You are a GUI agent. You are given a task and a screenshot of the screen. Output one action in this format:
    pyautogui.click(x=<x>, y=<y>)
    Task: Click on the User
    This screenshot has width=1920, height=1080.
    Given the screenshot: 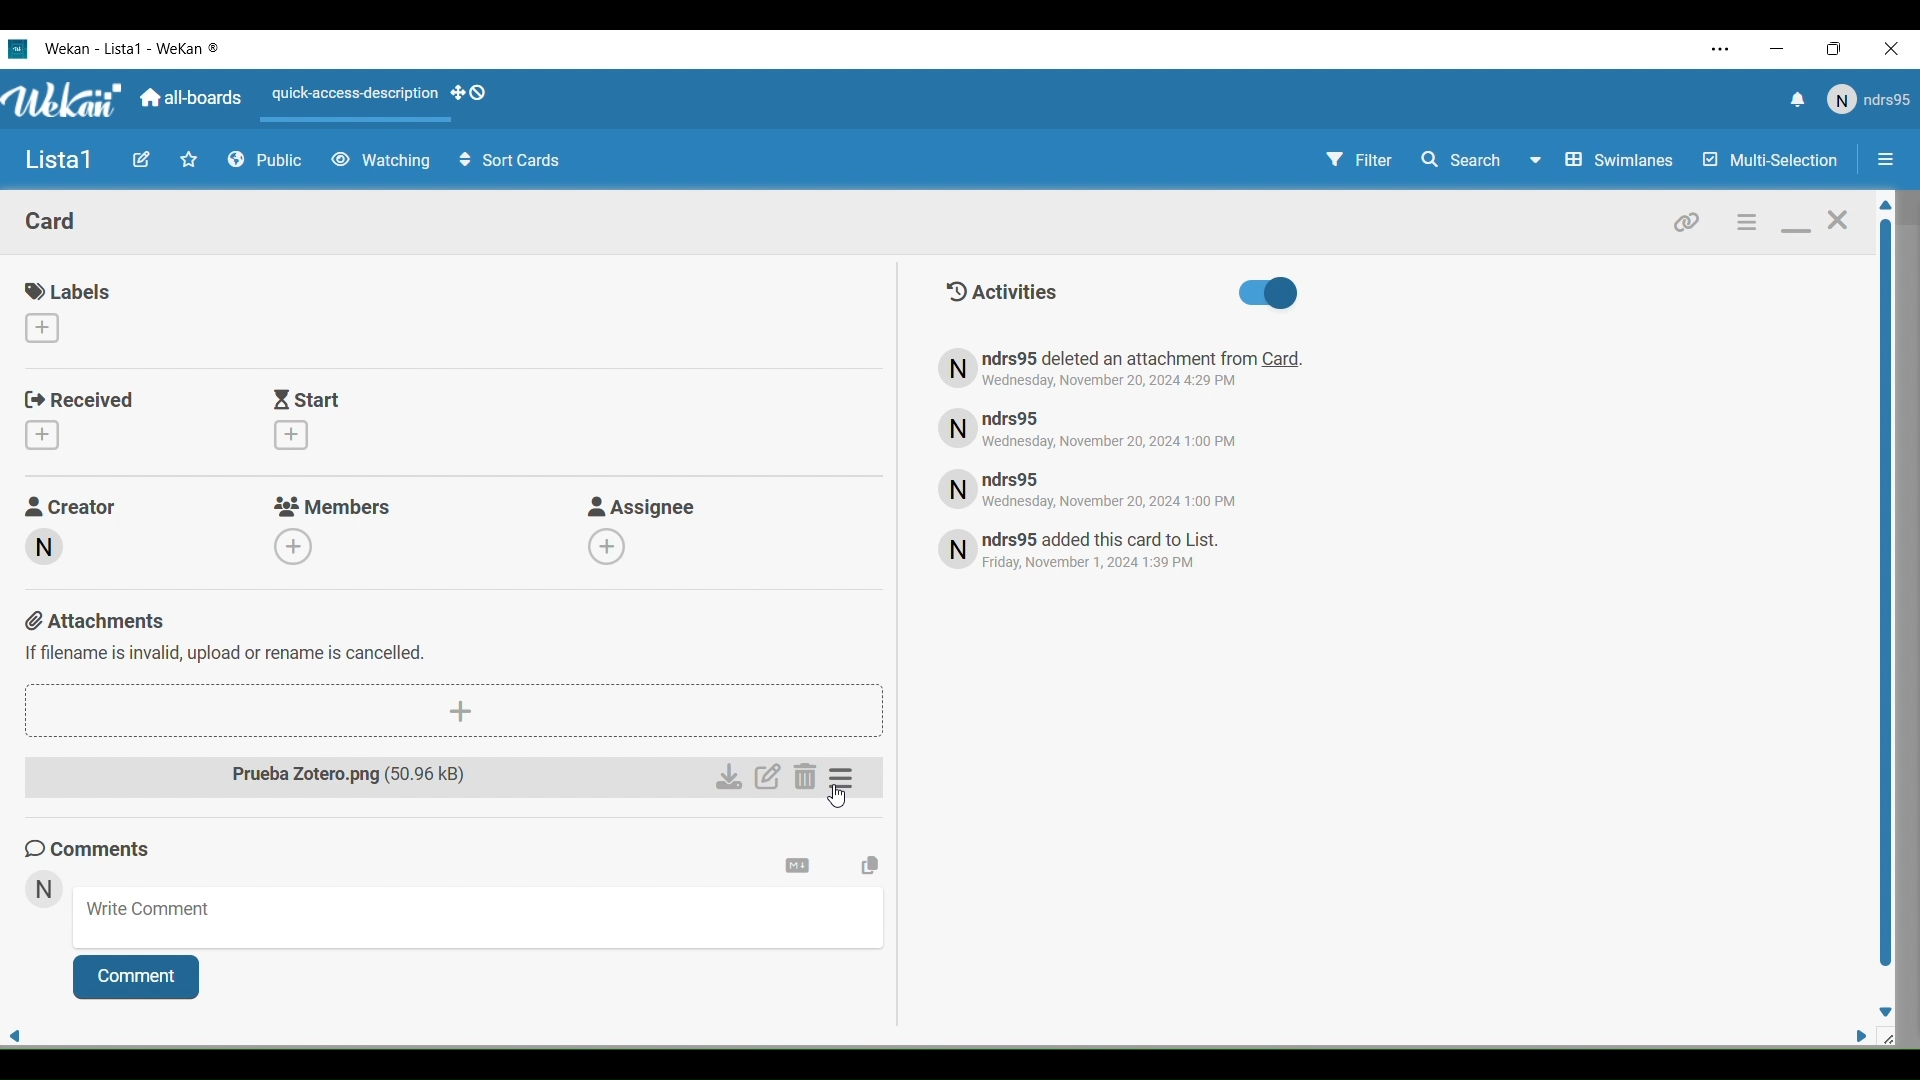 What is the action you would take?
    pyautogui.click(x=1867, y=100)
    